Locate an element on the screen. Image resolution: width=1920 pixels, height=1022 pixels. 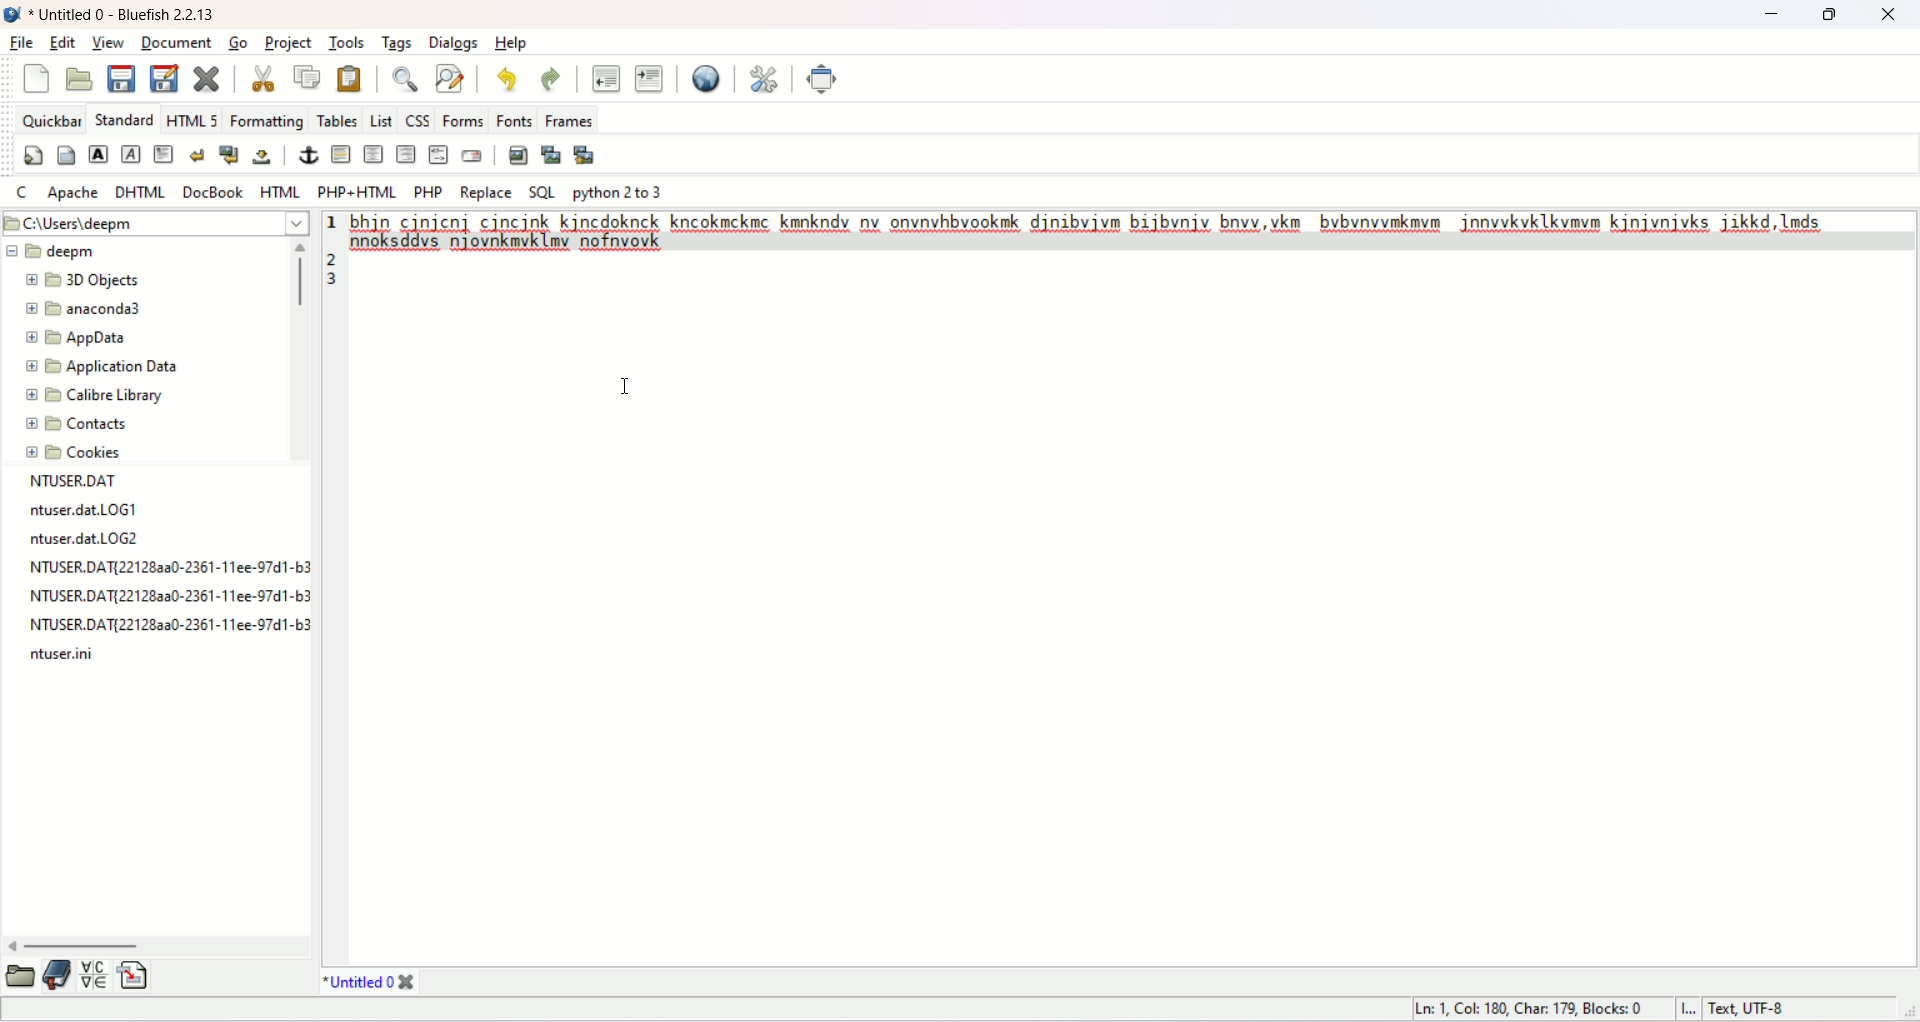
formatting is located at coordinates (267, 120).